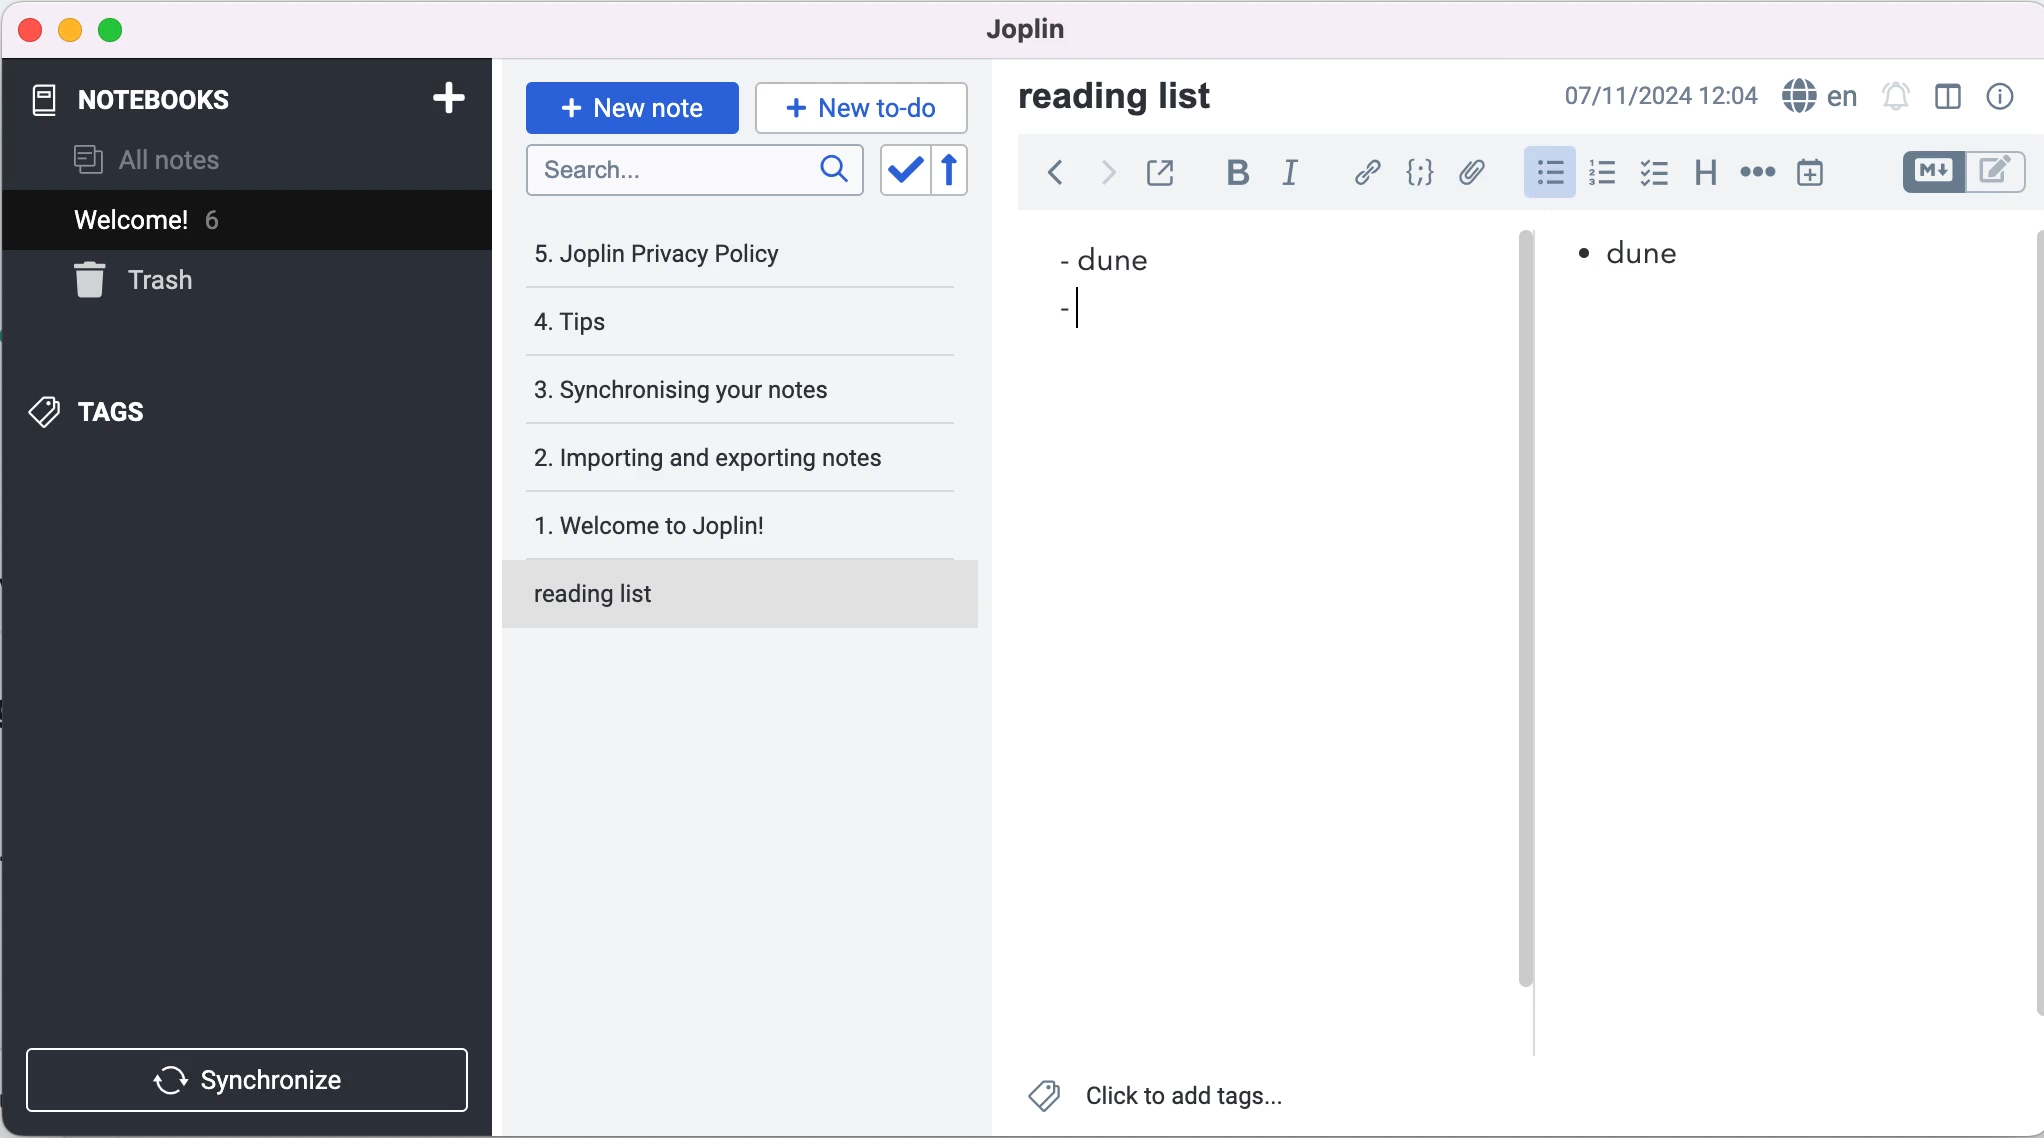 This screenshot has width=2044, height=1138. What do you see at coordinates (1251, 706) in the screenshot?
I see `blank canvas note 1` at bounding box center [1251, 706].